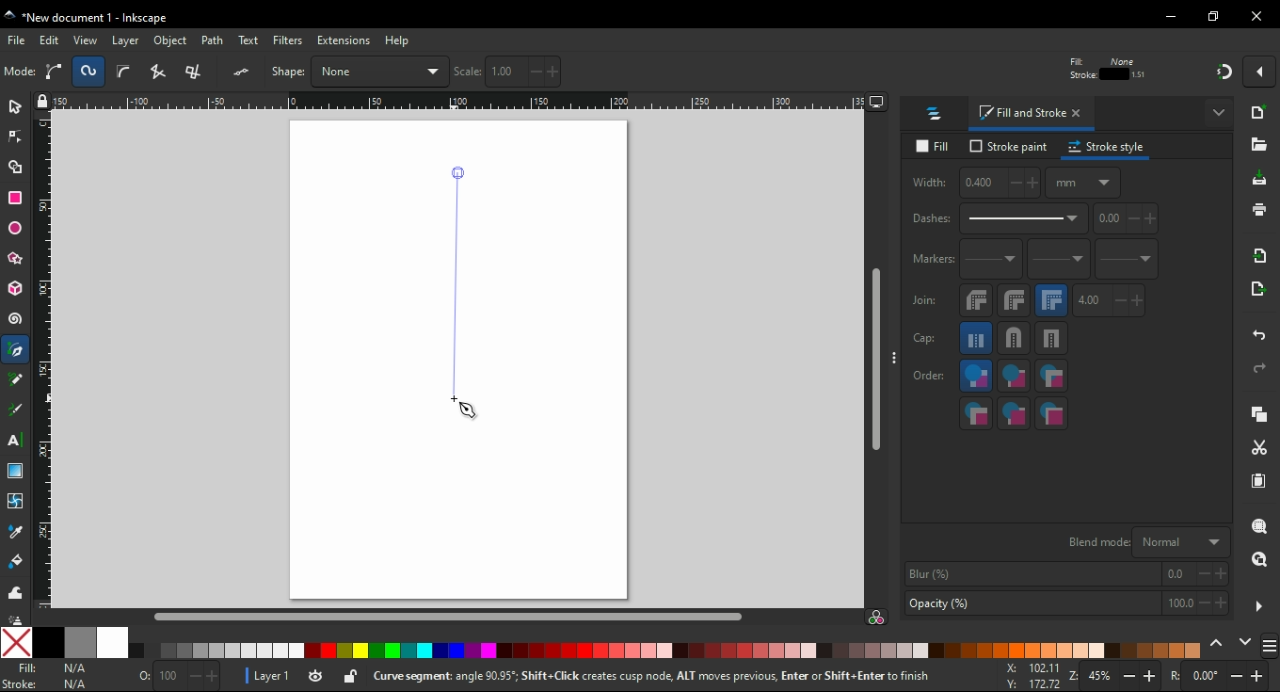 The width and height of the screenshot is (1280, 692). What do you see at coordinates (458, 282) in the screenshot?
I see `line` at bounding box center [458, 282].